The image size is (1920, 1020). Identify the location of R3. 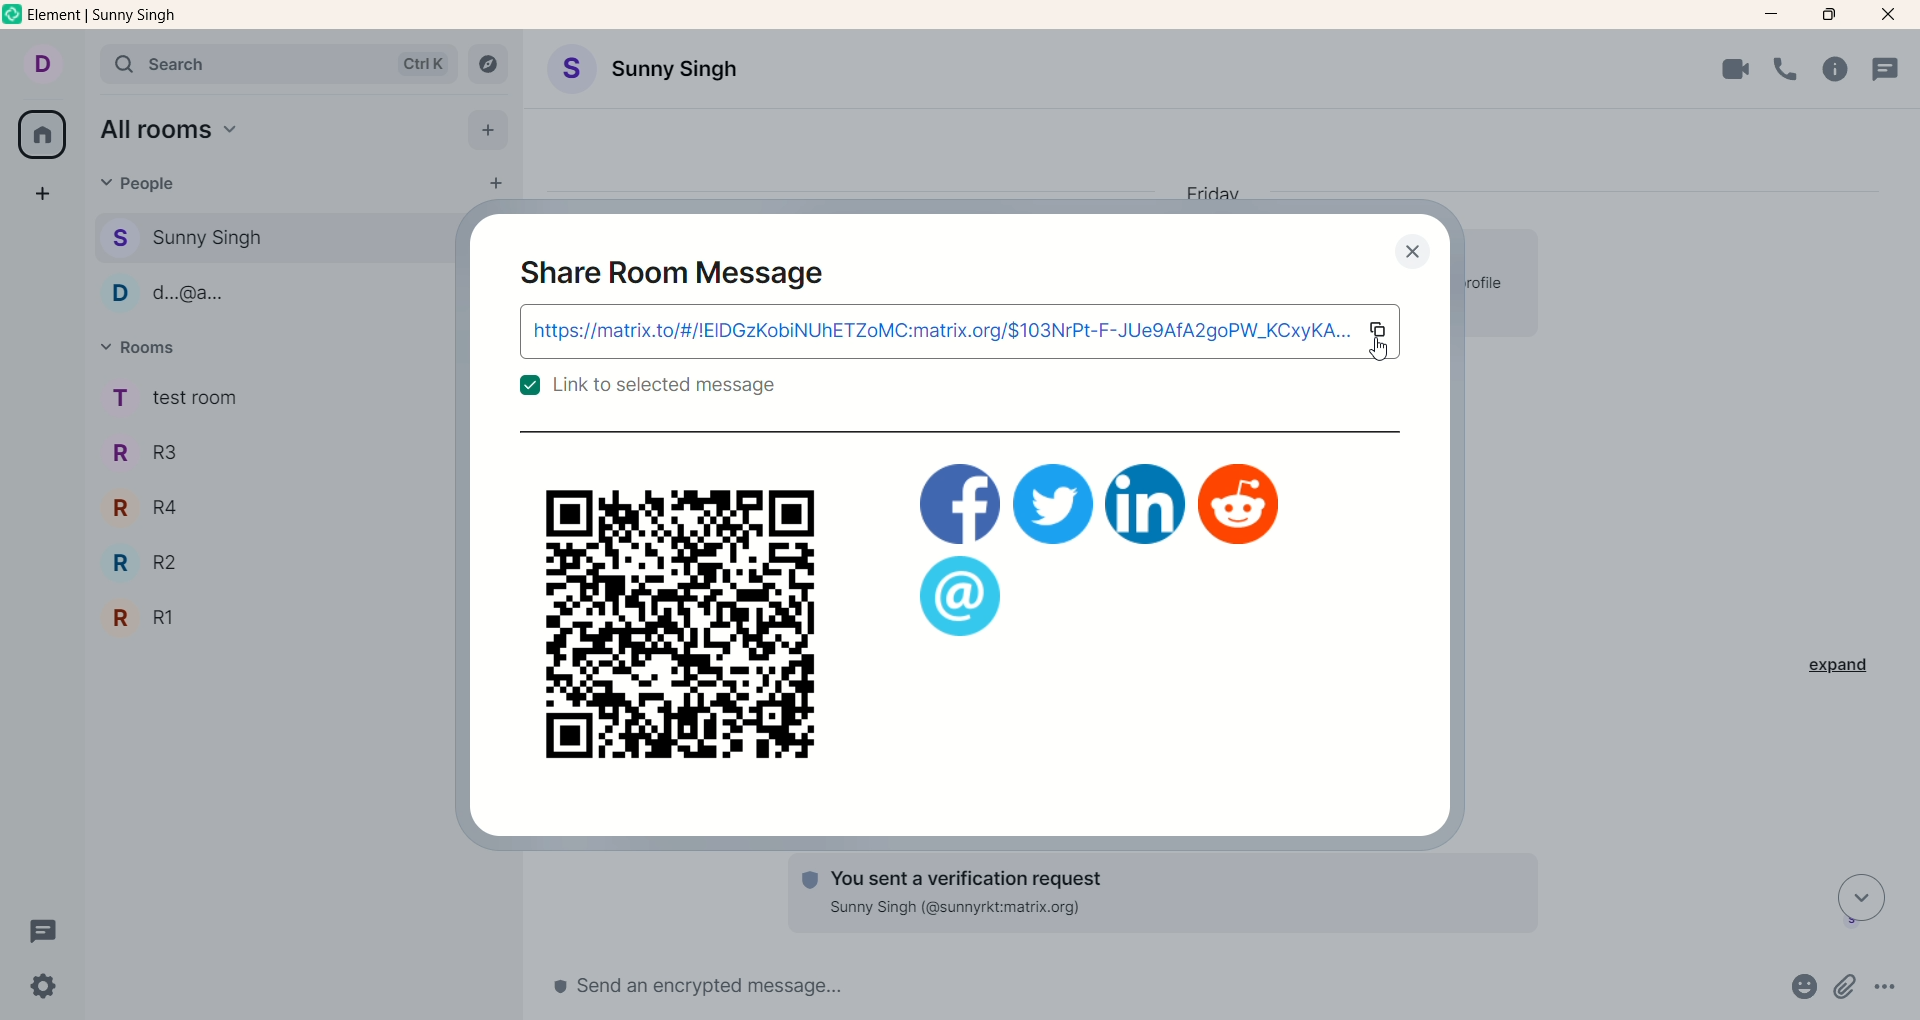
(153, 456).